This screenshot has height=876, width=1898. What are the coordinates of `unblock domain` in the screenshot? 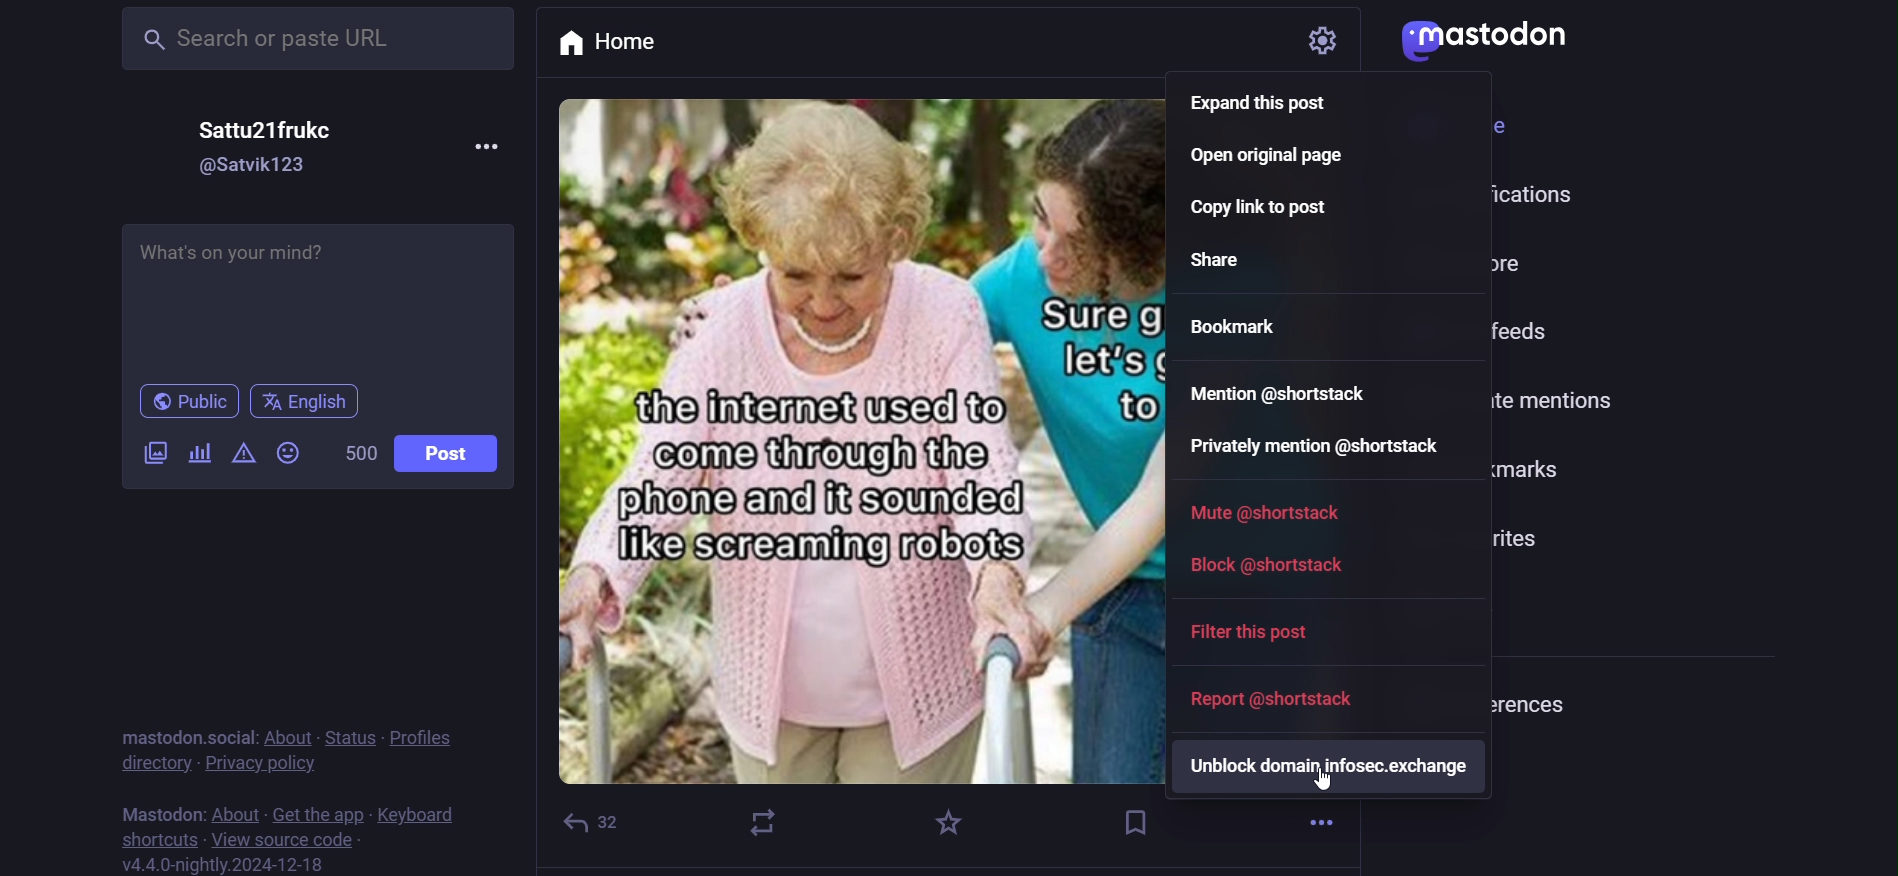 It's located at (1329, 769).